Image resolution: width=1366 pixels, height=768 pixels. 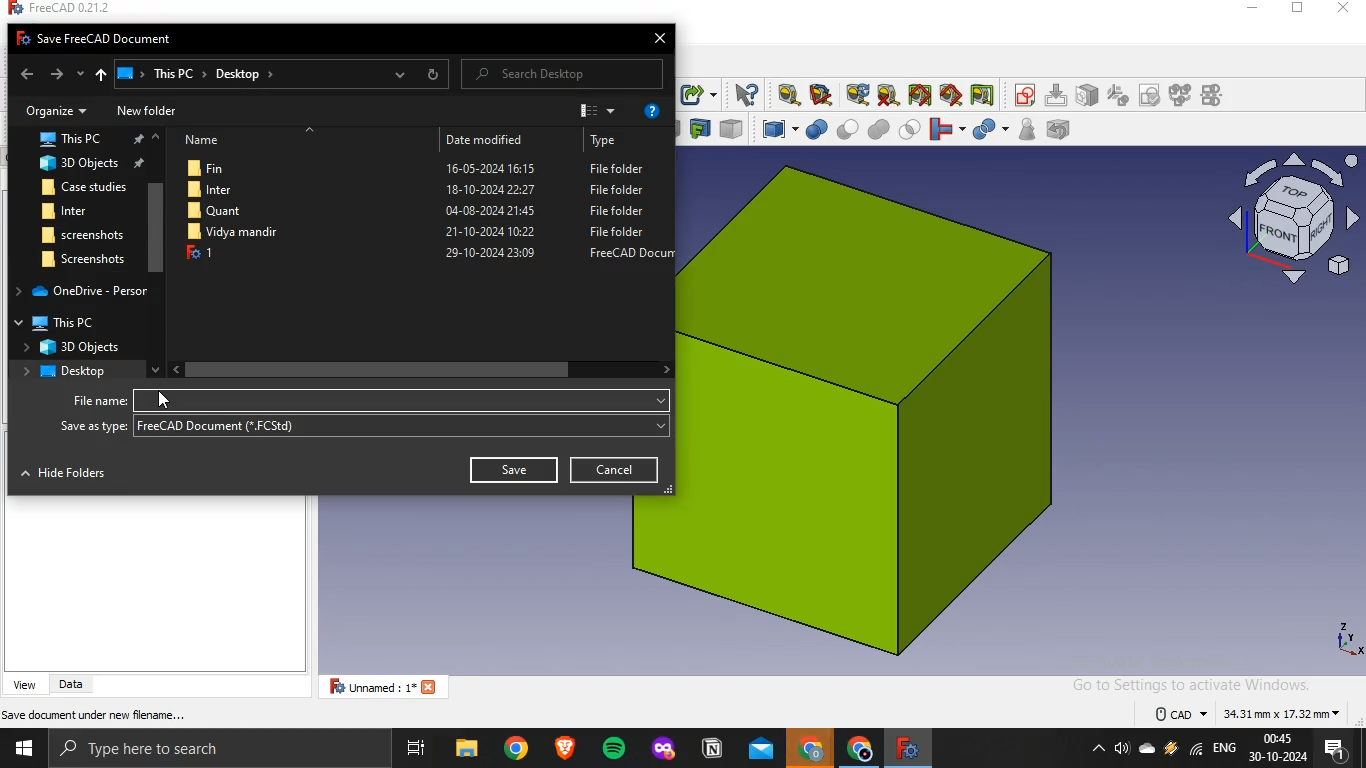 I want to click on recent locations, so click(x=79, y=72).